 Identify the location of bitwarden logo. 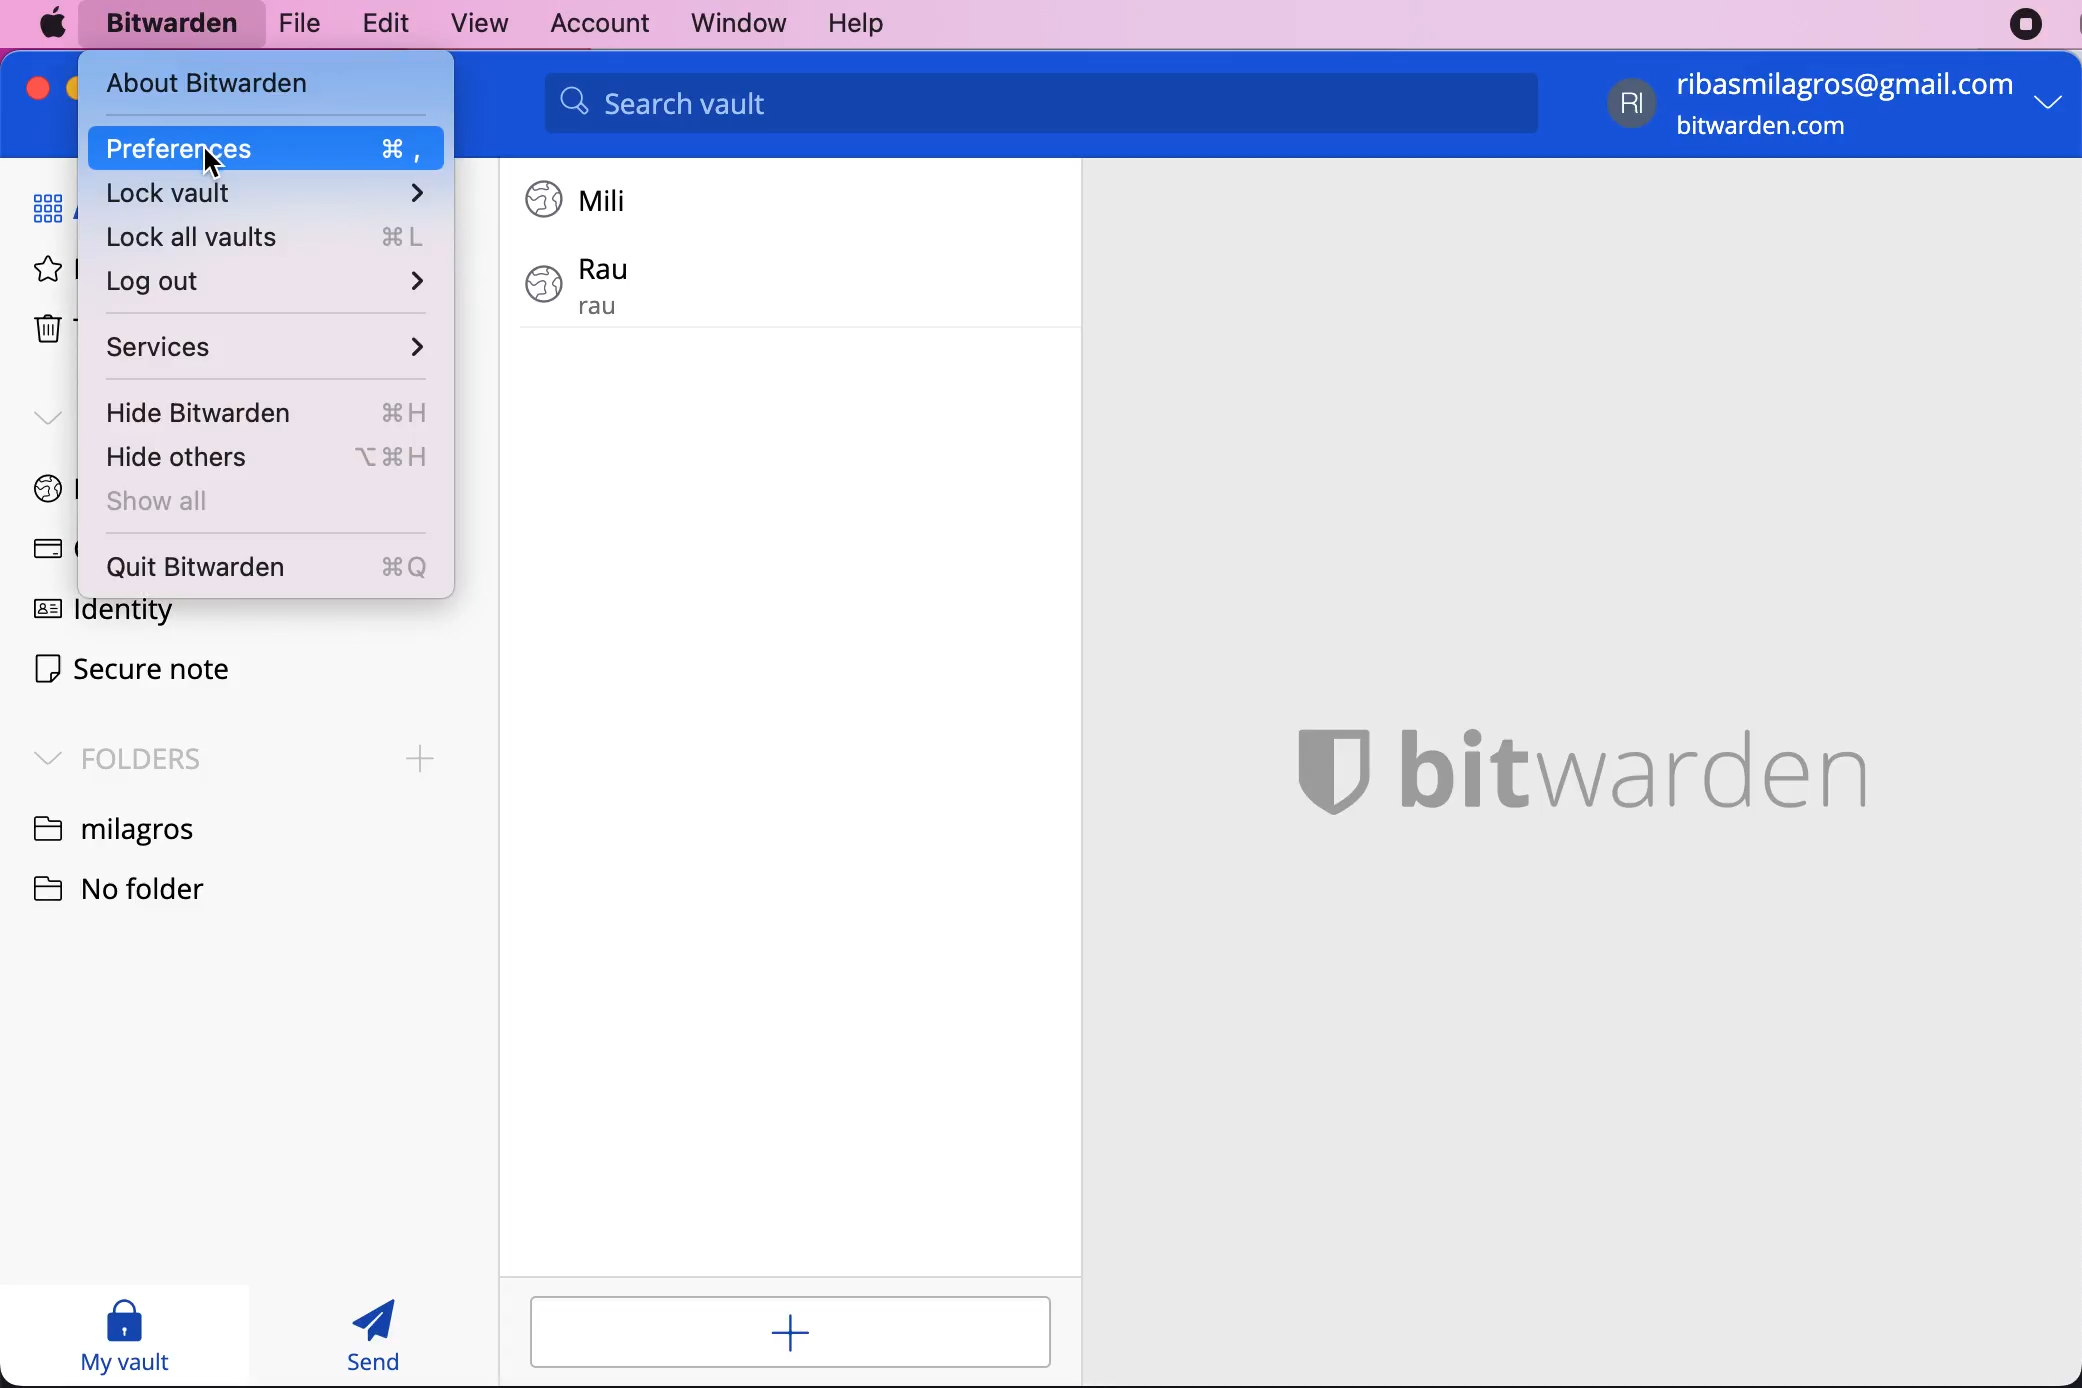
(1578, 760).